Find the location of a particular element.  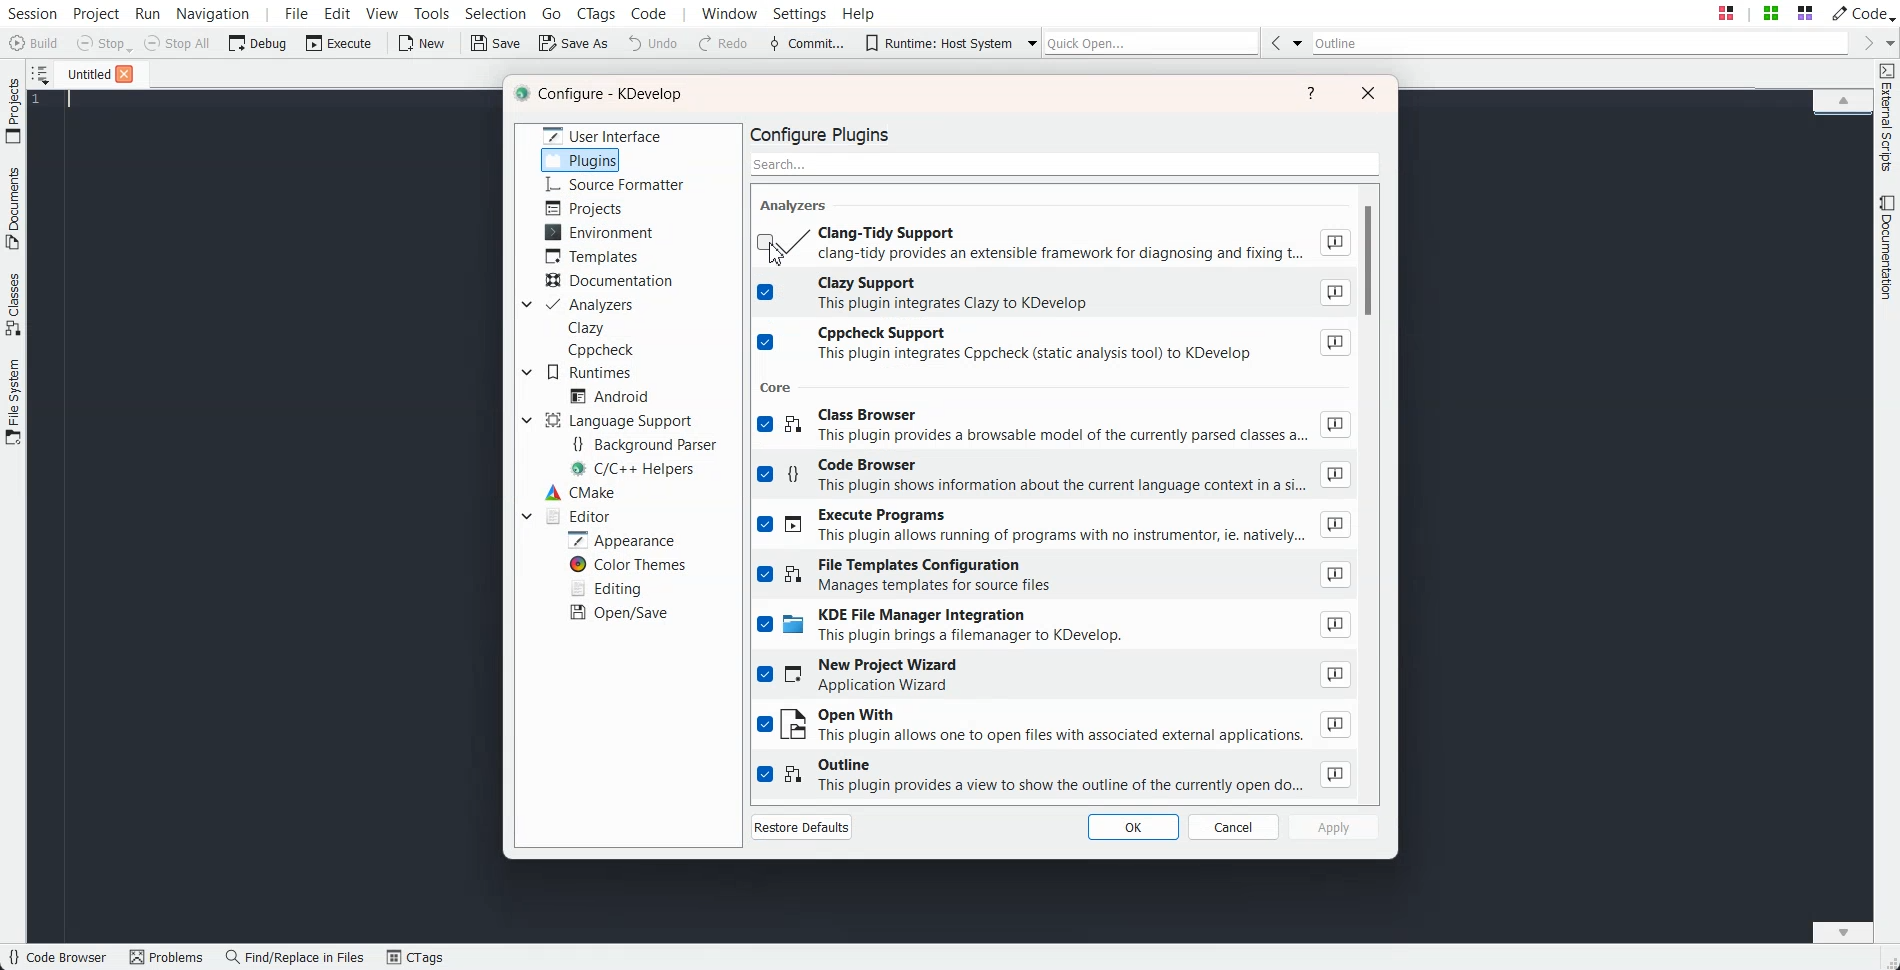

Execute is located at coordinates (339, 42).